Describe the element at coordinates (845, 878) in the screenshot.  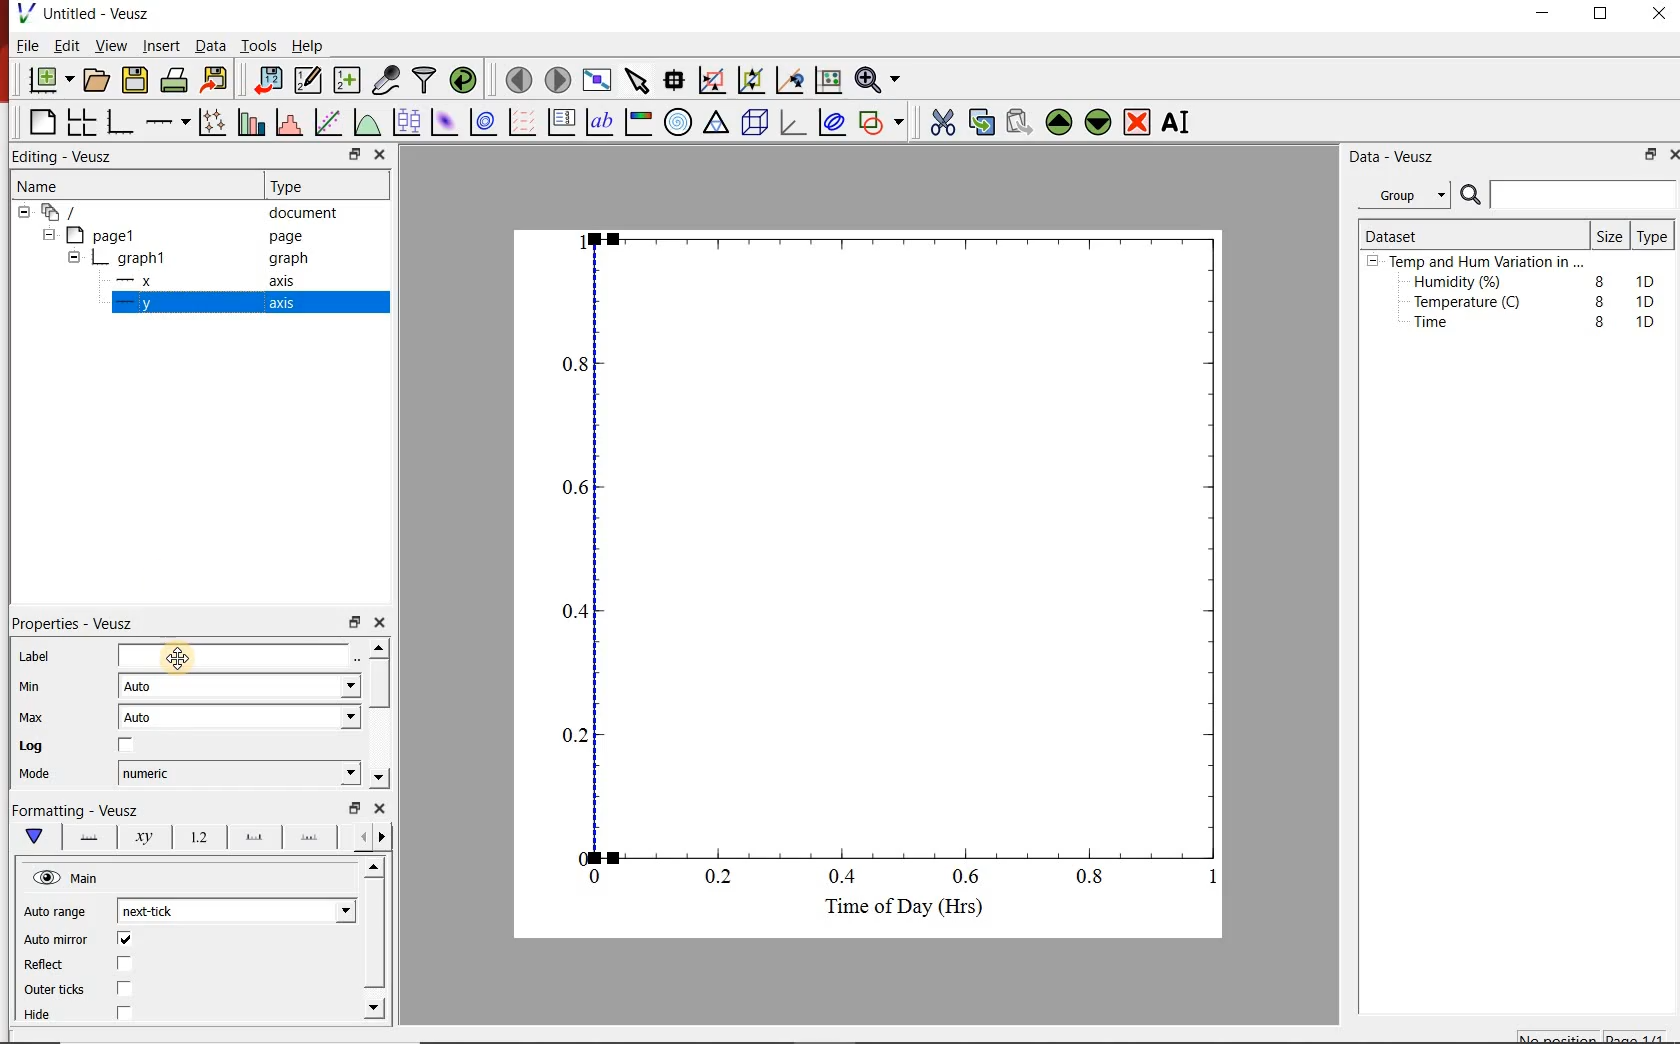
I see `0.4` at that location.